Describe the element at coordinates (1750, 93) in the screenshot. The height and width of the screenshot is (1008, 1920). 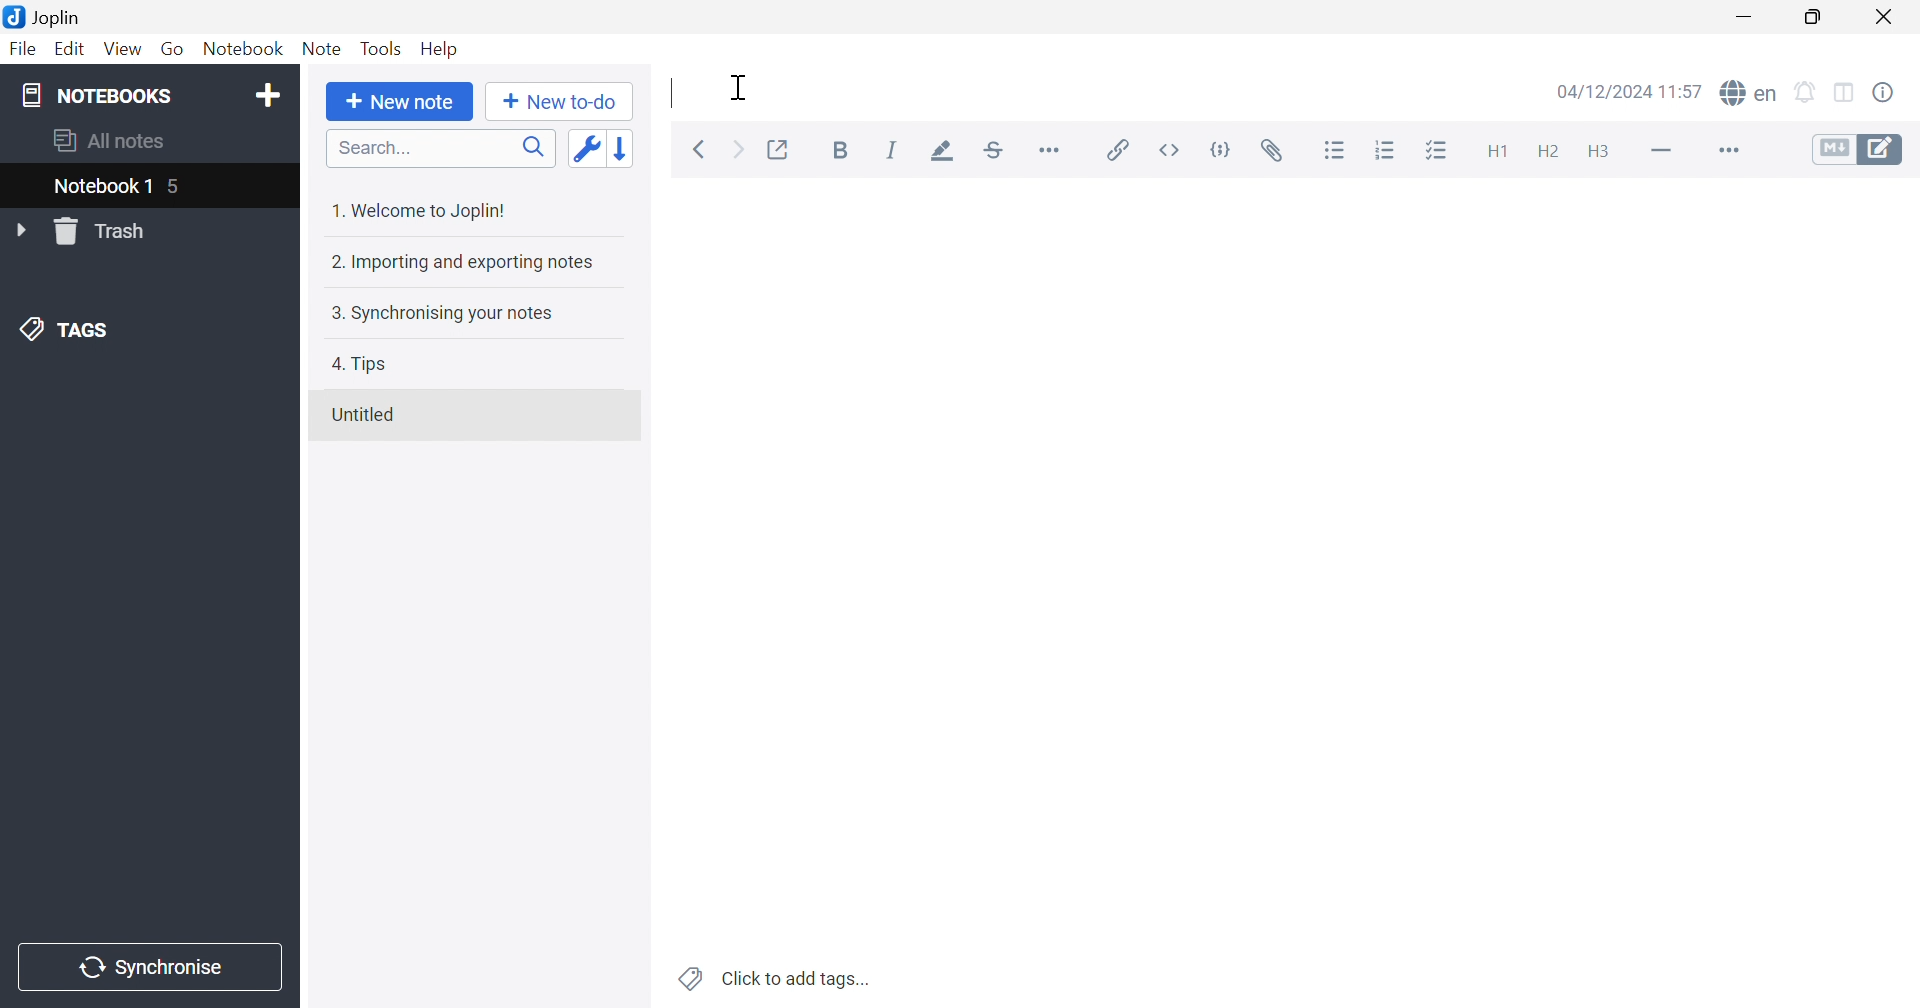
I see `Spell checker` at that location.